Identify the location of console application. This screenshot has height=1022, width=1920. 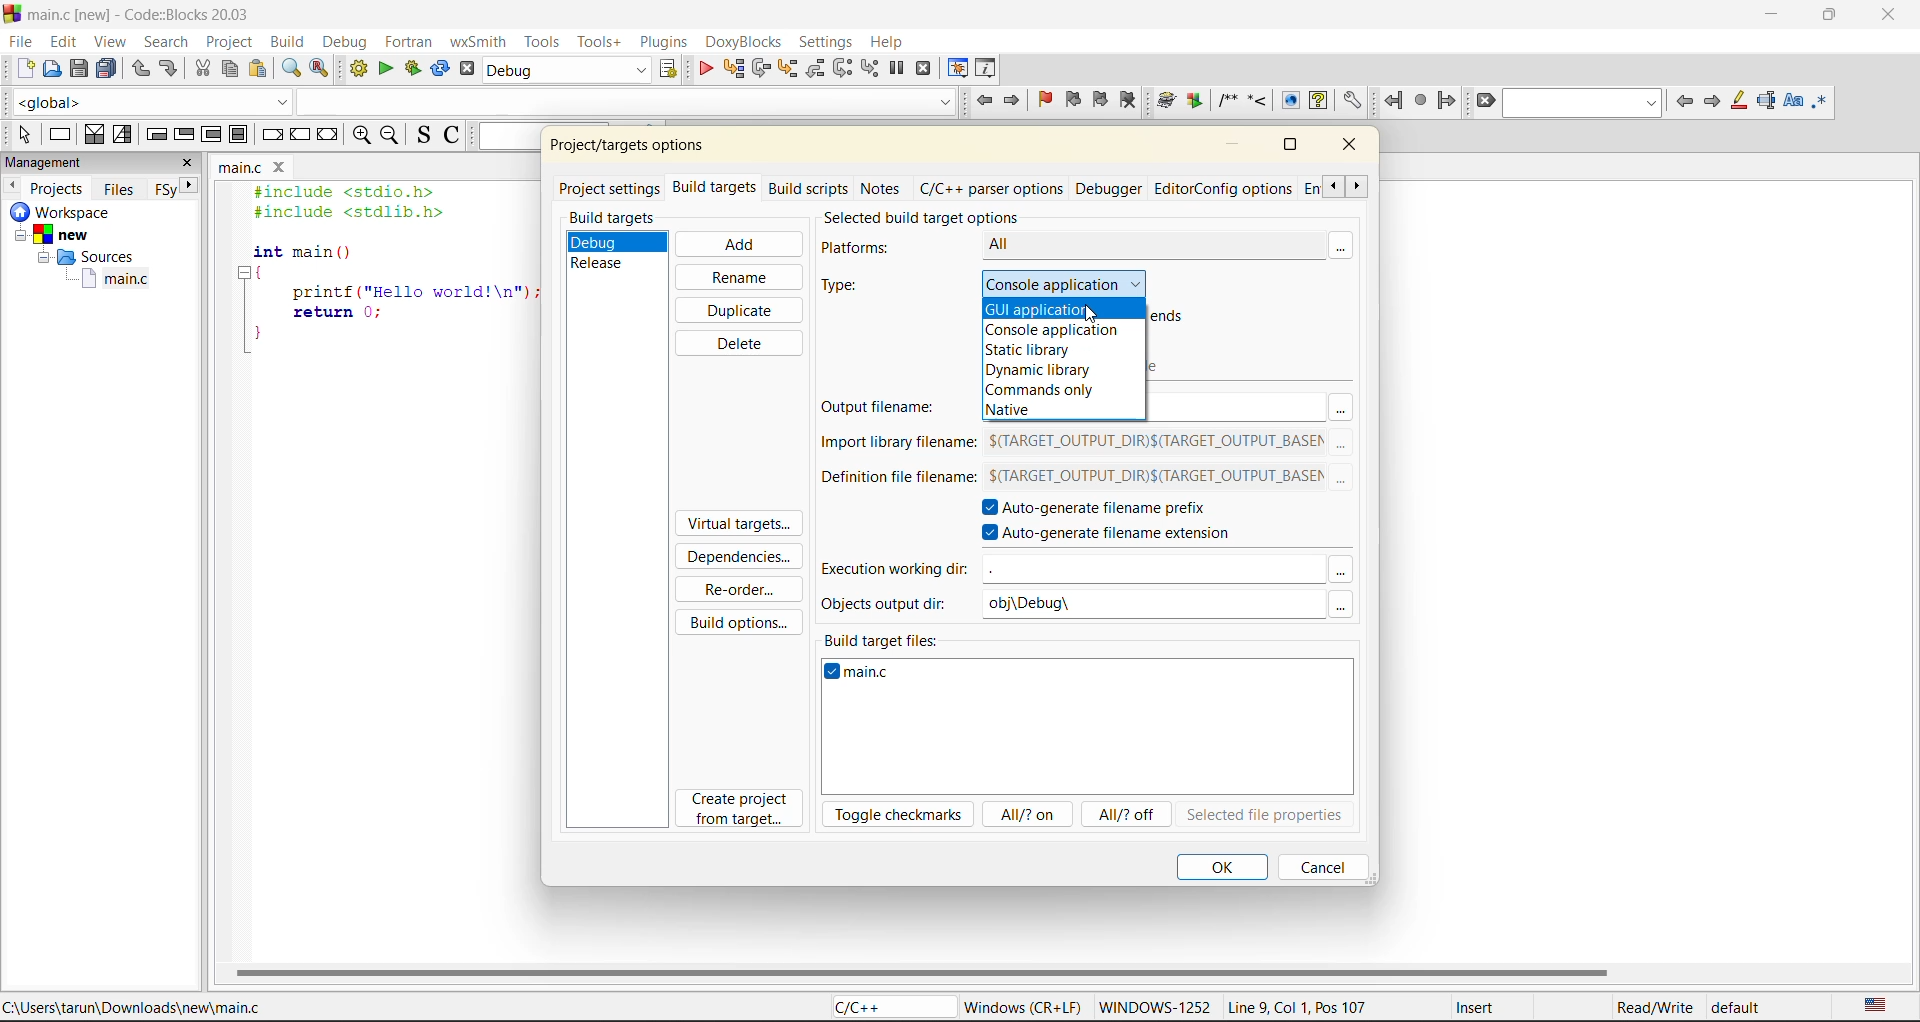
(1062, 283).